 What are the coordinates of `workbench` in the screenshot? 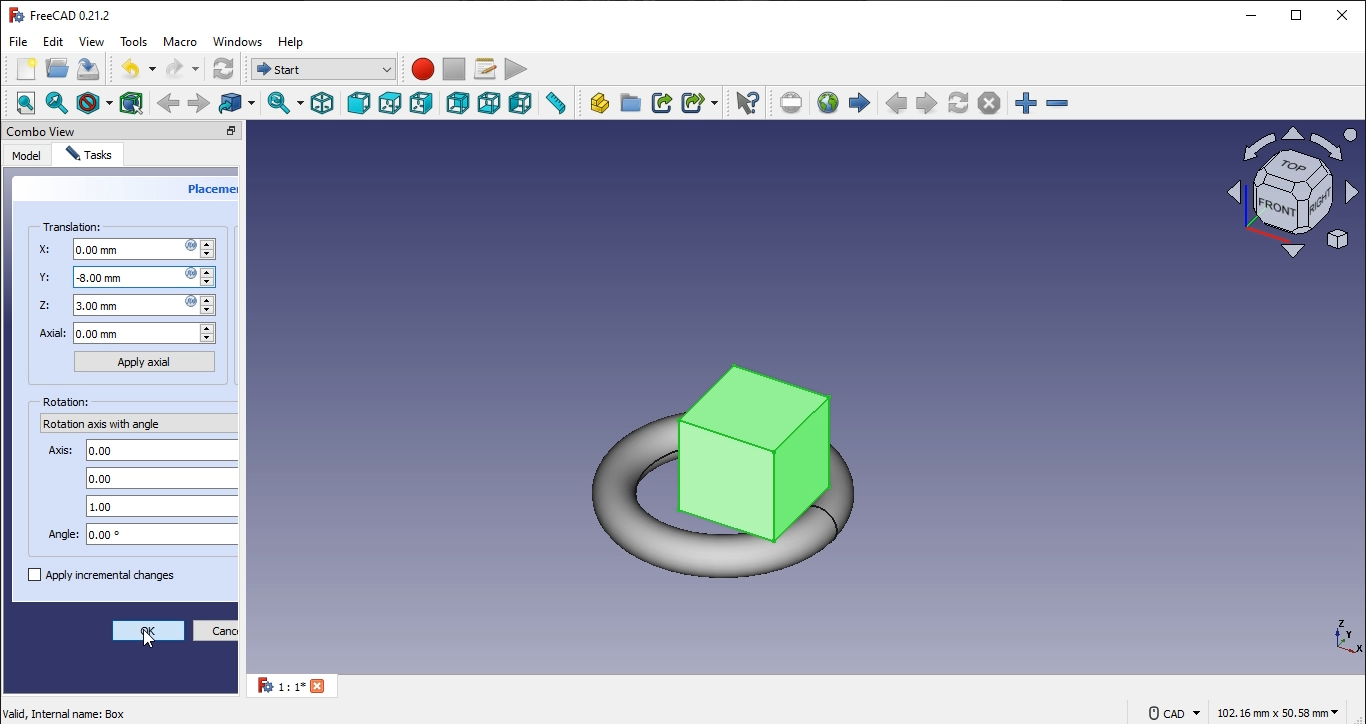 It's located at (223, 68).